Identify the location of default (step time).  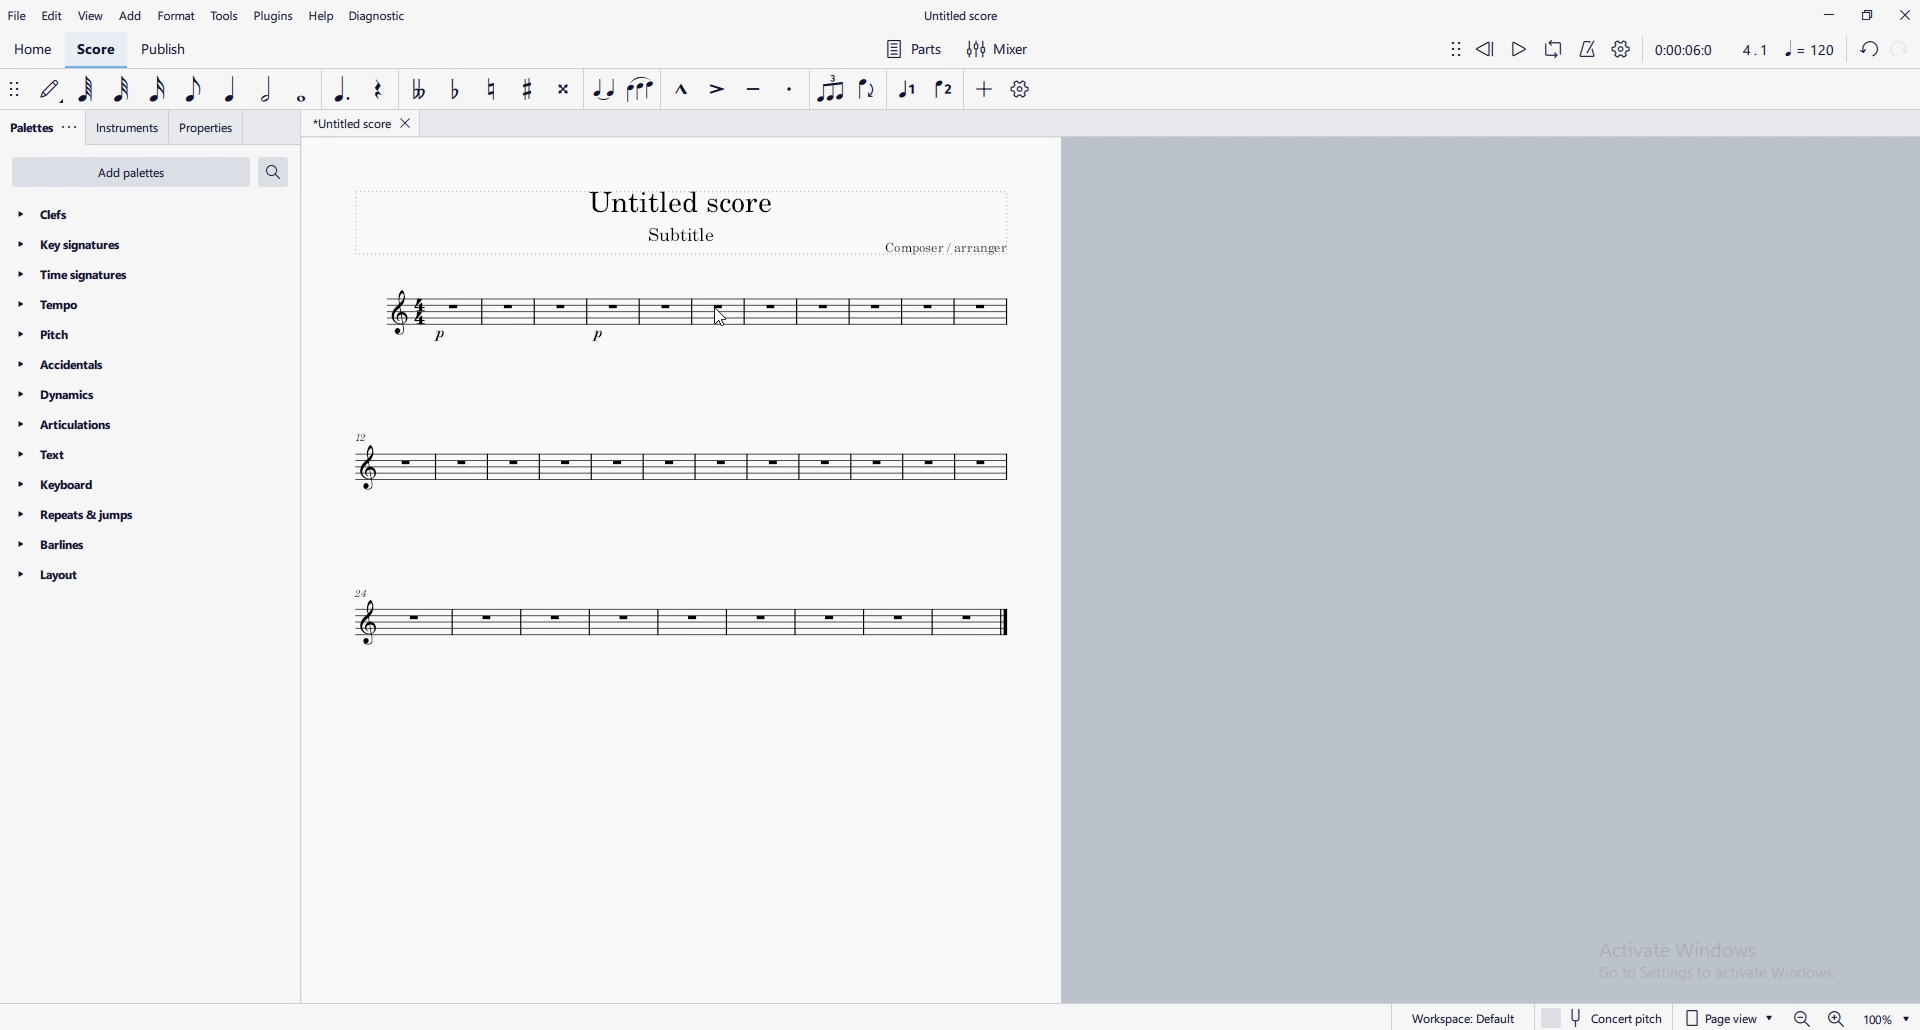
(52, 91).